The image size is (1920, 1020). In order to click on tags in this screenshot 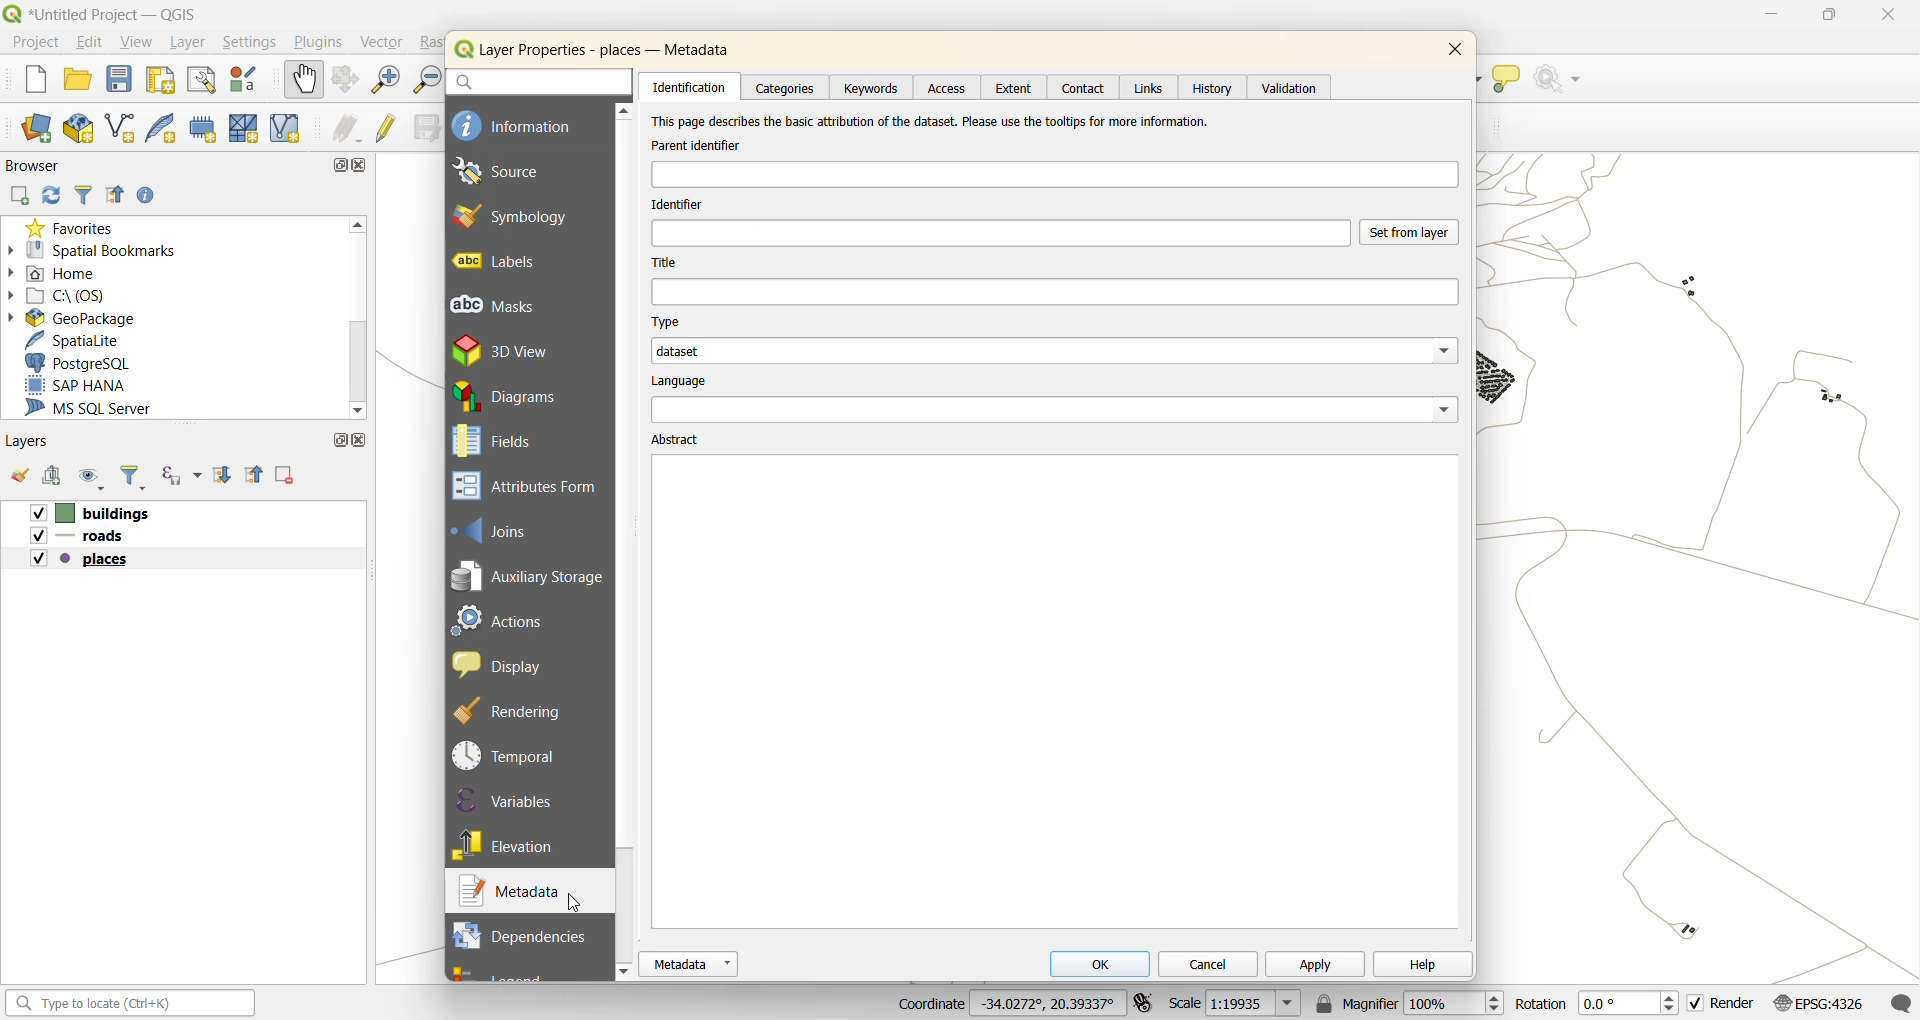, I will do `click(1055, 353)`.